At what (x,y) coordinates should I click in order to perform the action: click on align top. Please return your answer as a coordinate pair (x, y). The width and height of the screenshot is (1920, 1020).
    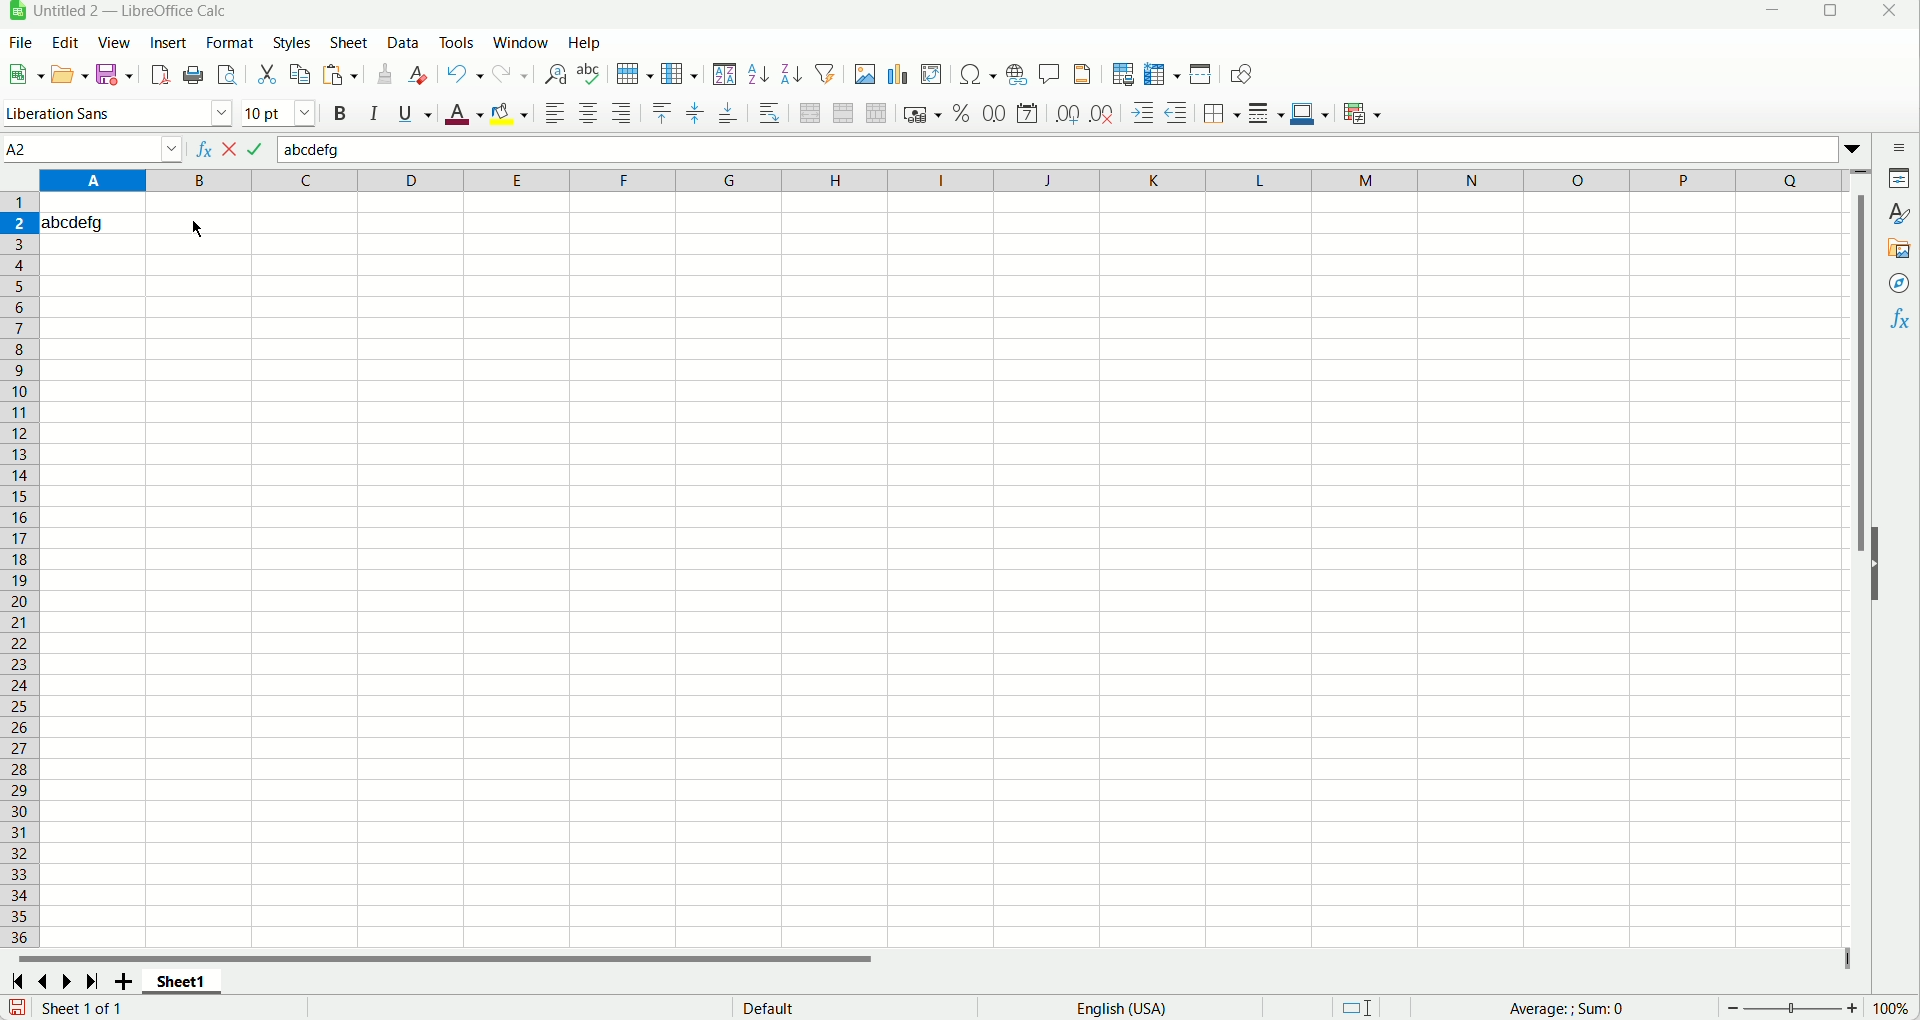
    Looking at the image, I should click on (663, 114).